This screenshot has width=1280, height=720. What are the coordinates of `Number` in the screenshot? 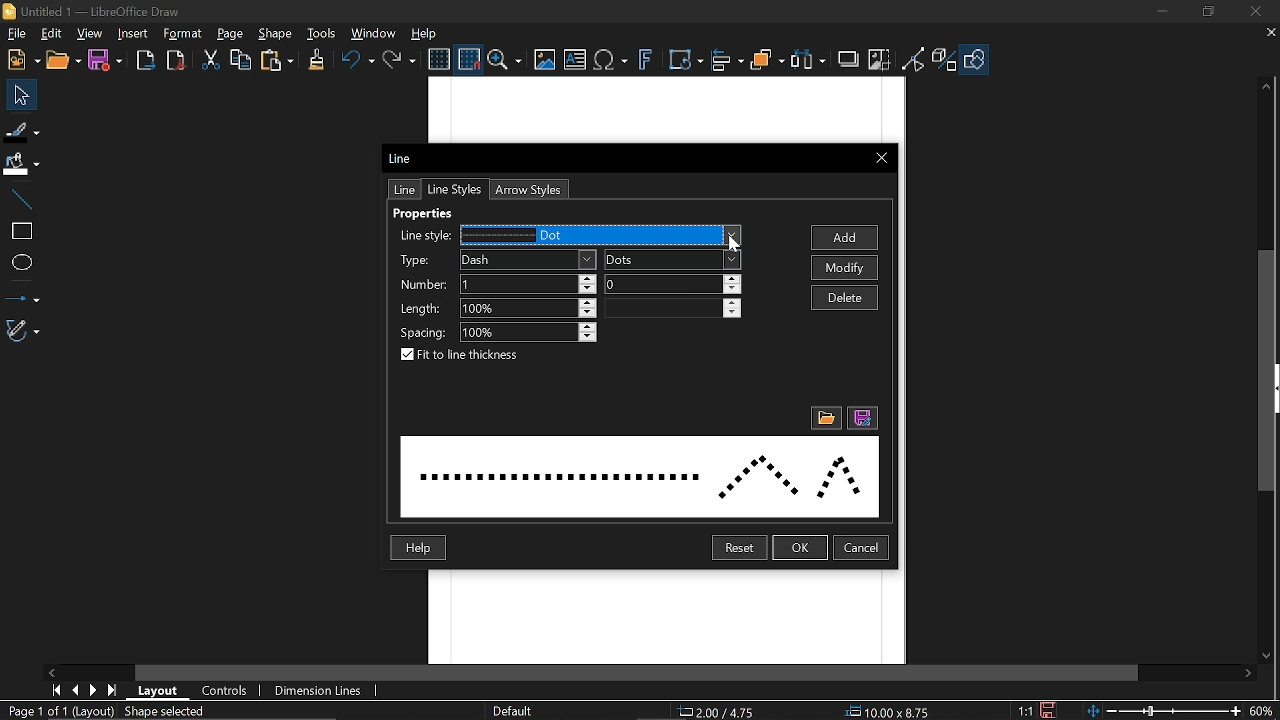 It's located at (673, 284).